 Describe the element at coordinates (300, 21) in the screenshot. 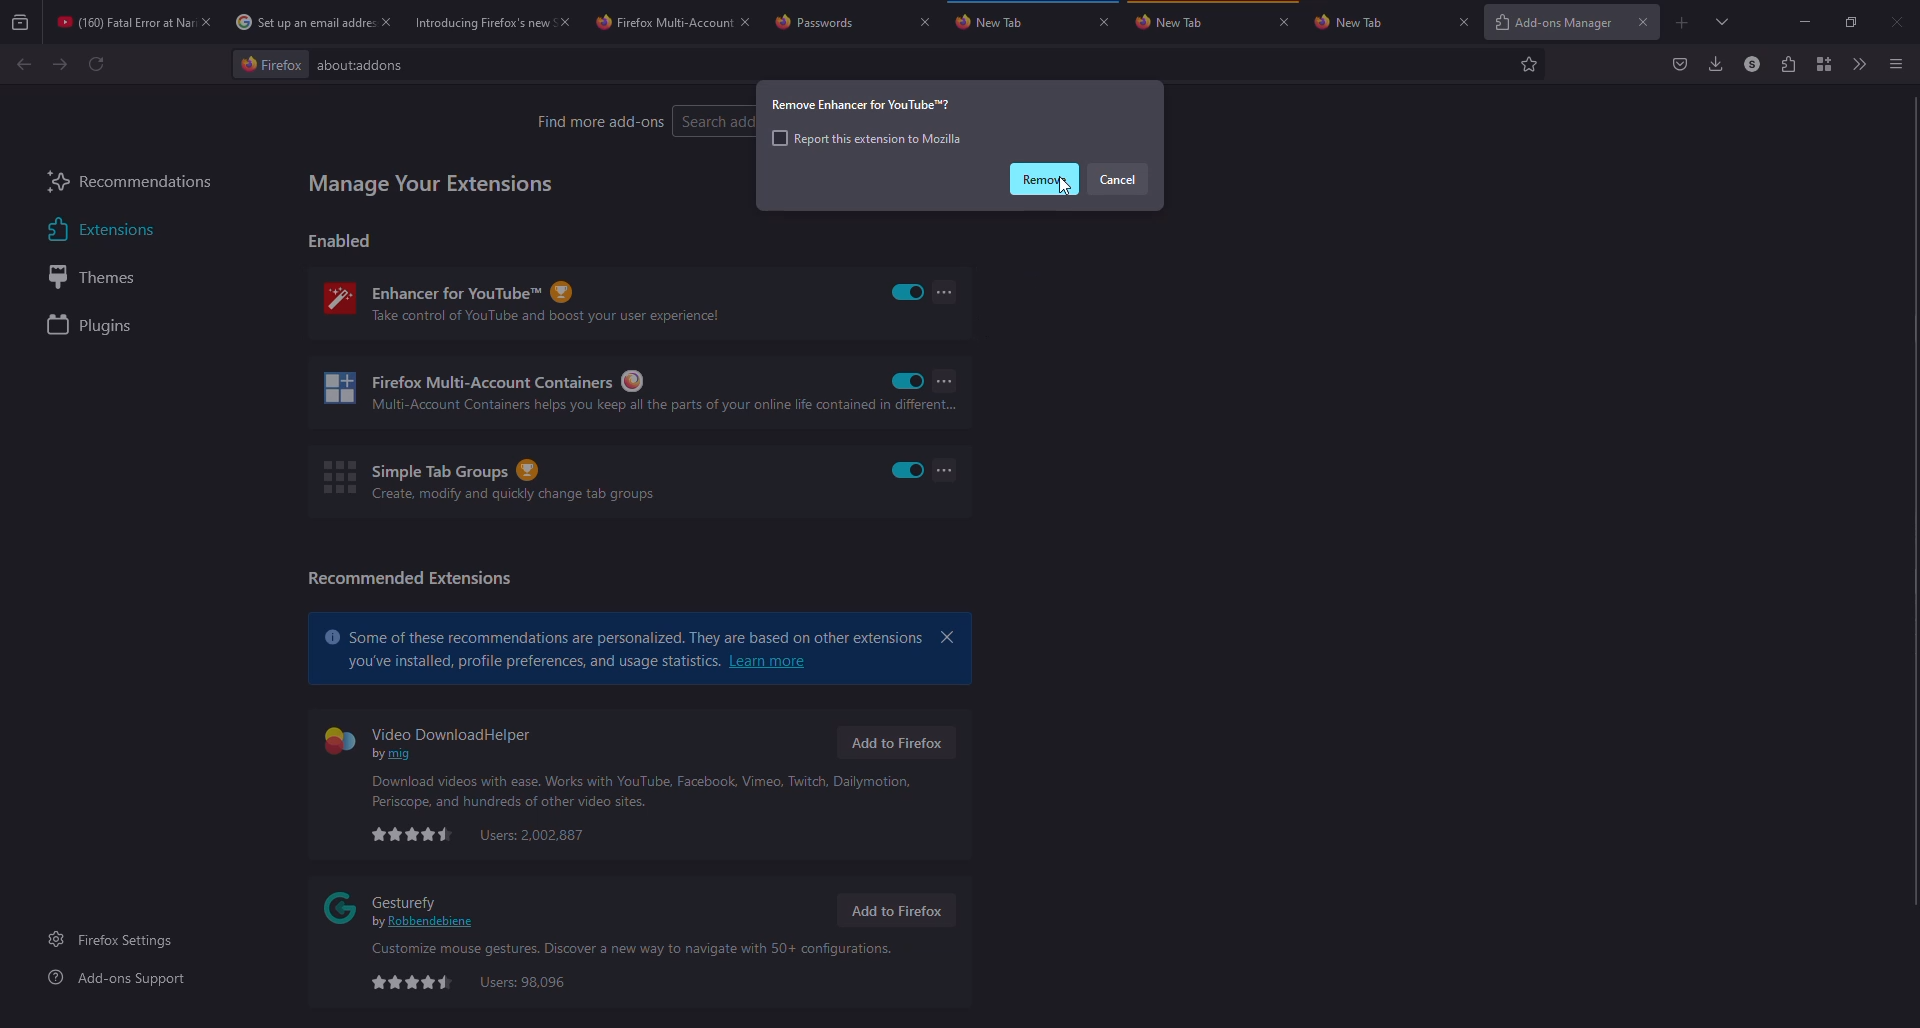

I see `tab` at that location.